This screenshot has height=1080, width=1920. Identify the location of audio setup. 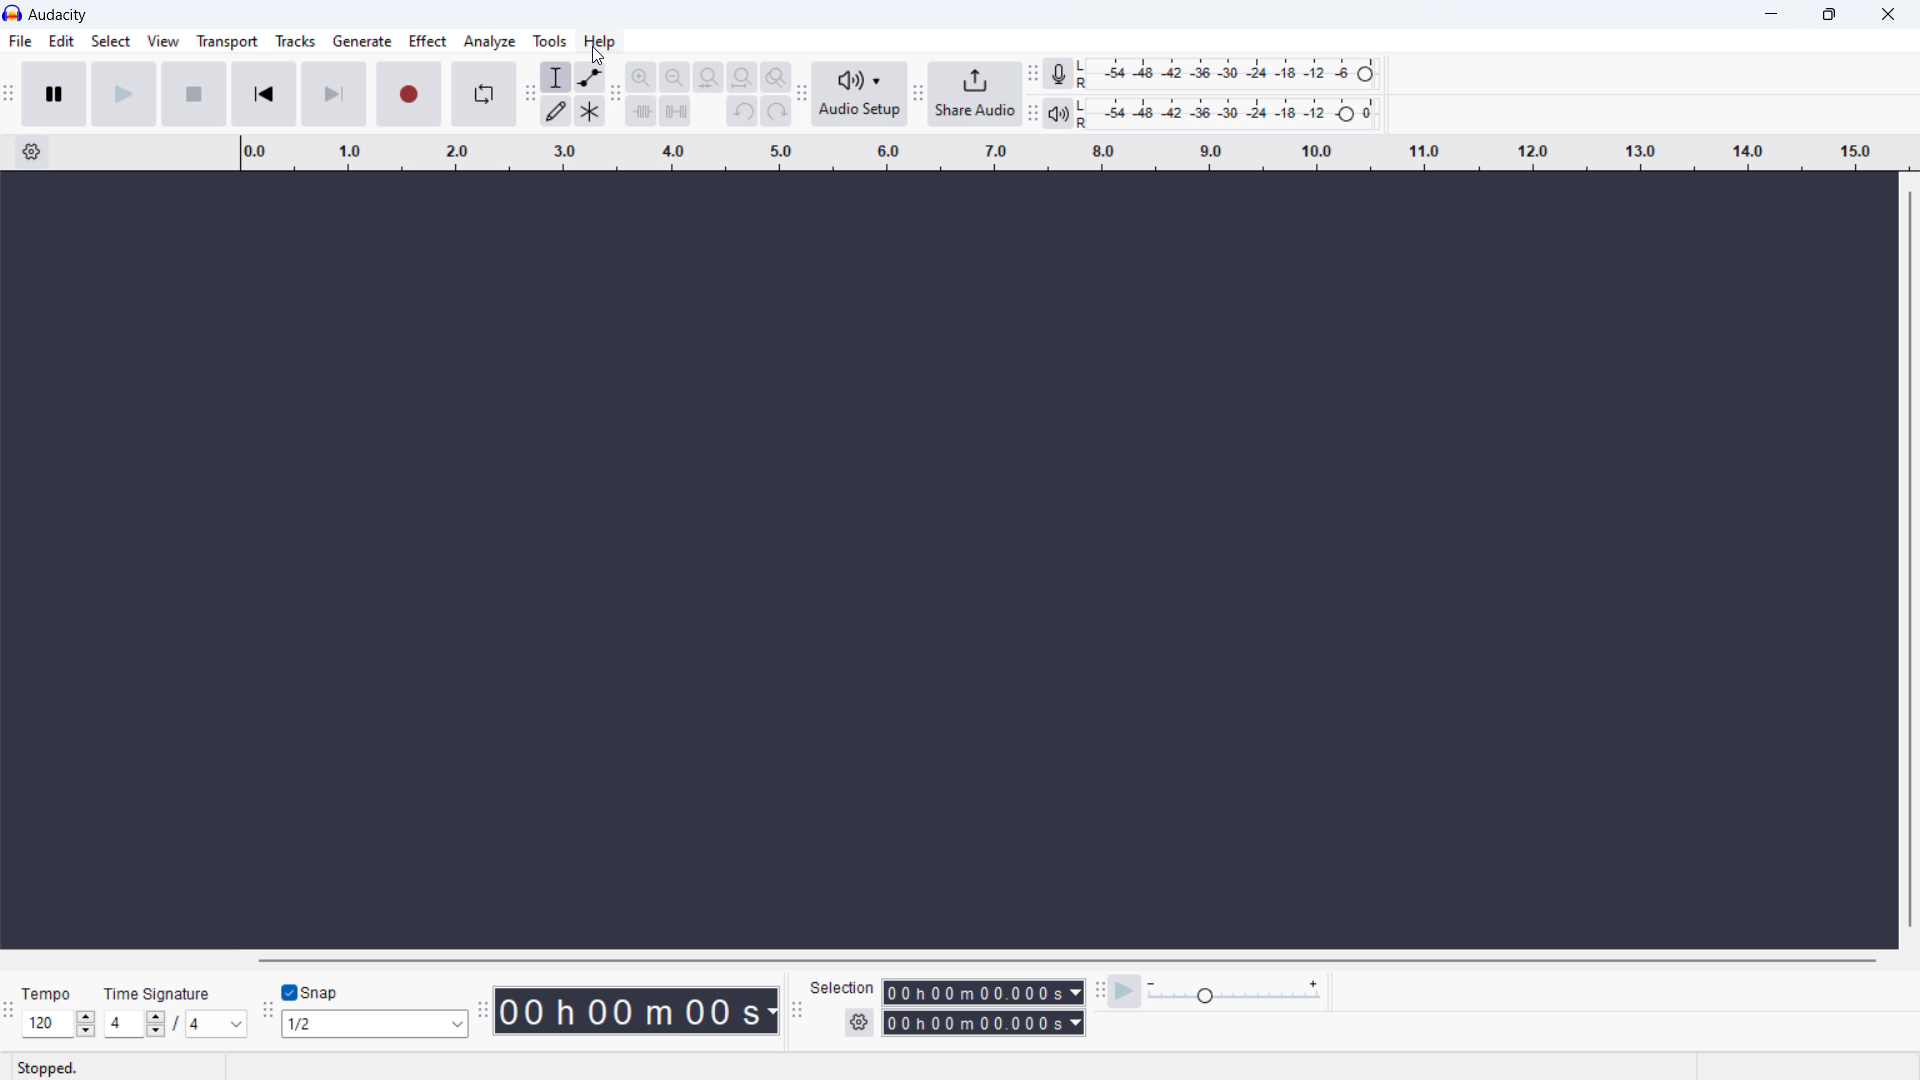
(862, 93).